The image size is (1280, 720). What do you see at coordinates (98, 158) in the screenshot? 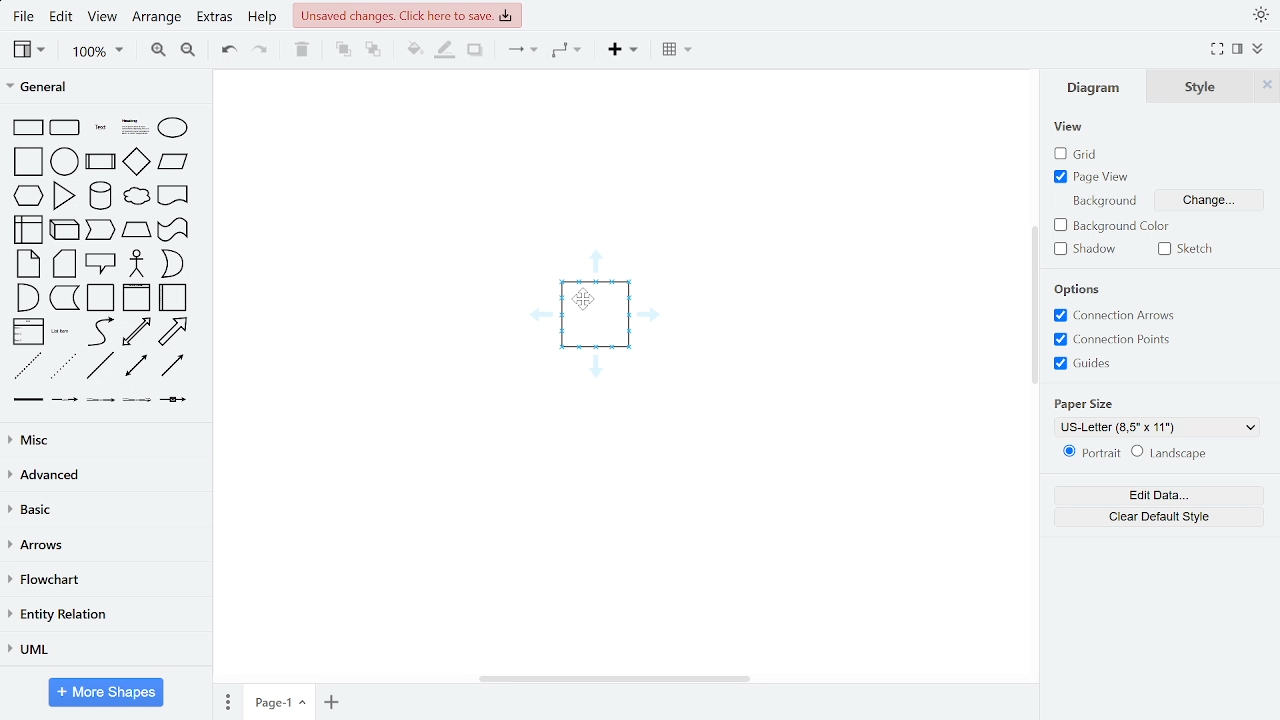
I see `general shapes` at bounding box center [98, 158].